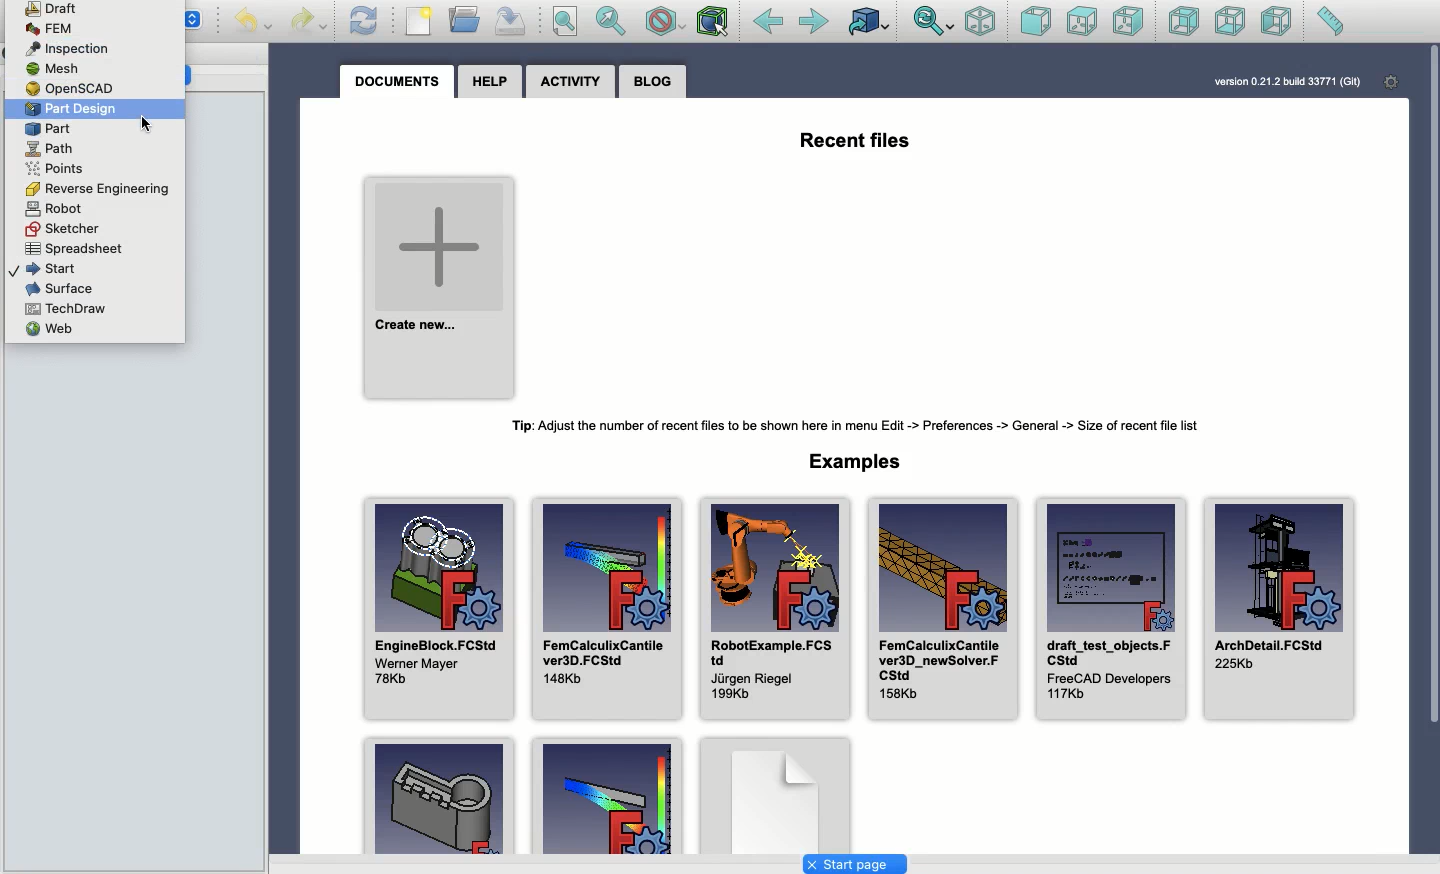 The height and width of the screenshot is (874, 1440). What do you see at coordinates (1393, 83) in the screenshot?
I see `Settings` at bounding box center [1393, 83].